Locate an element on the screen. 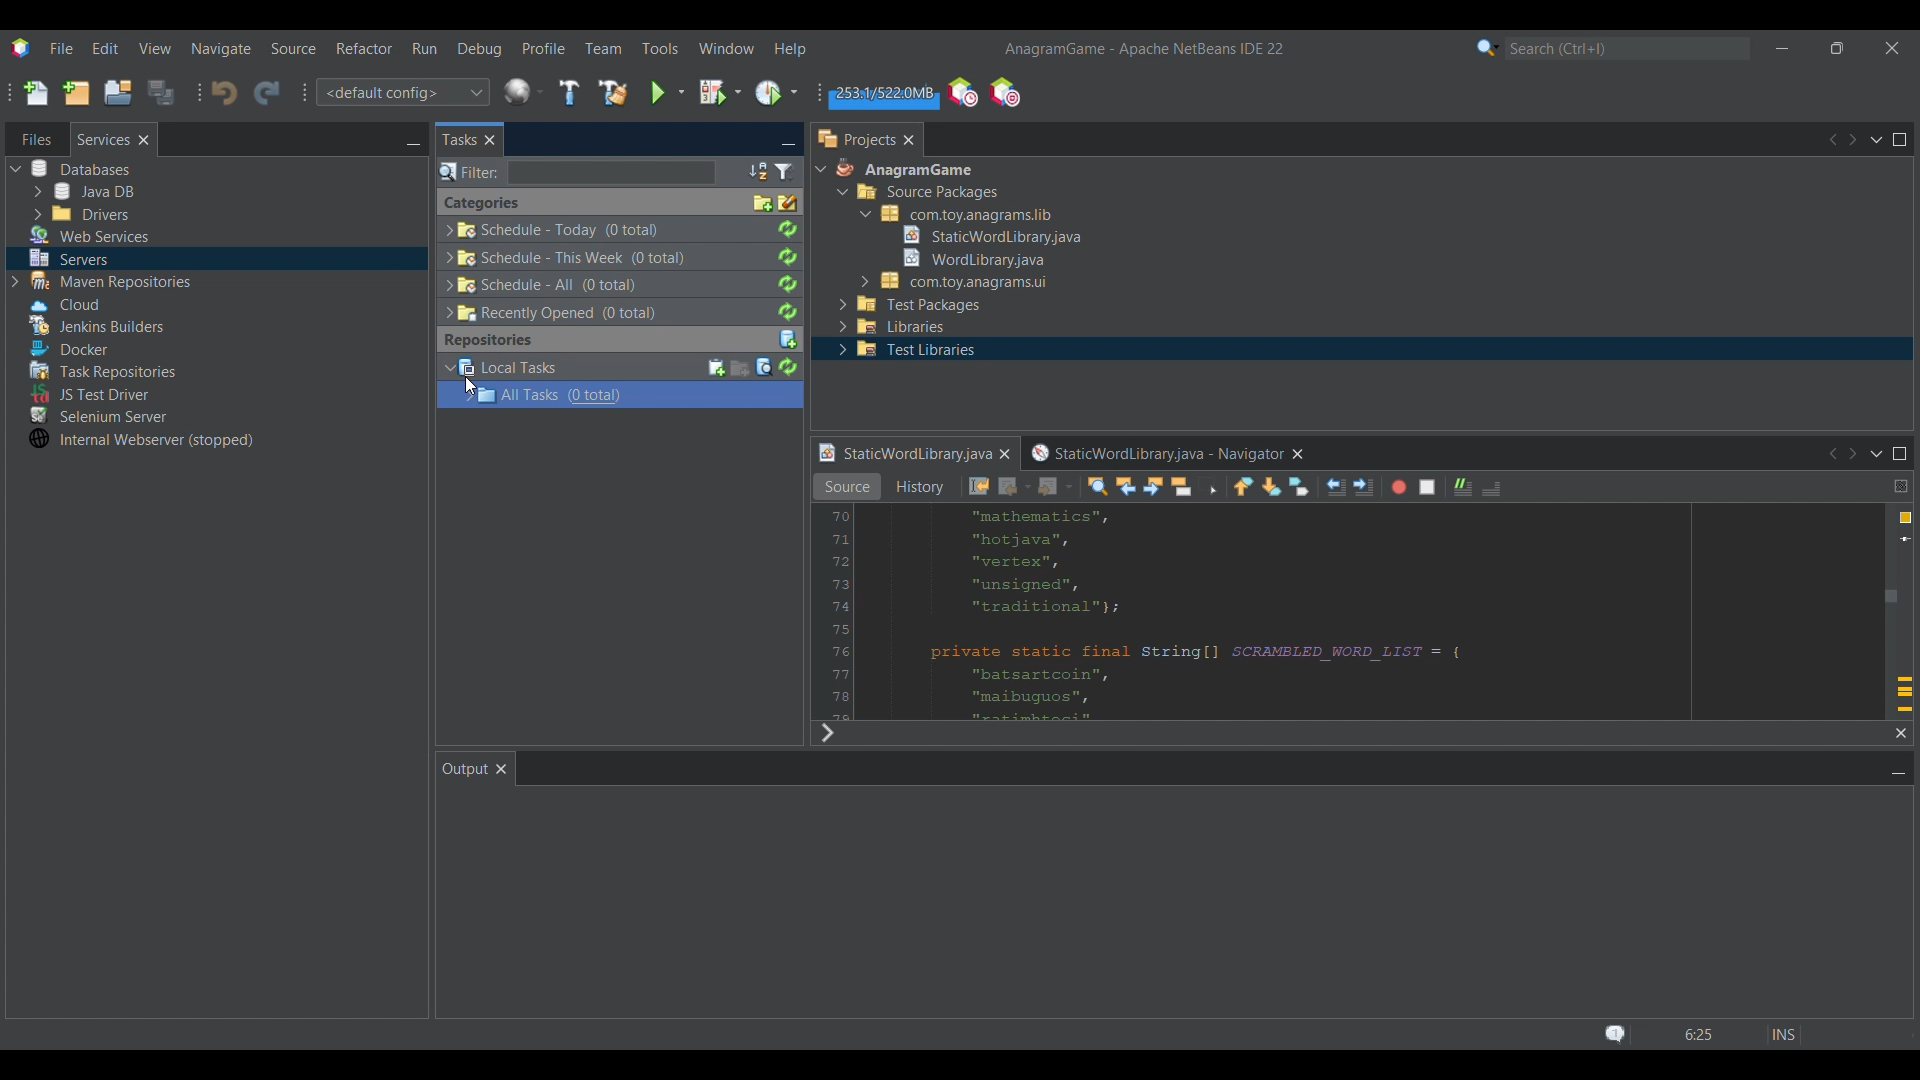  Run main project is located at coordinates (667, 93).